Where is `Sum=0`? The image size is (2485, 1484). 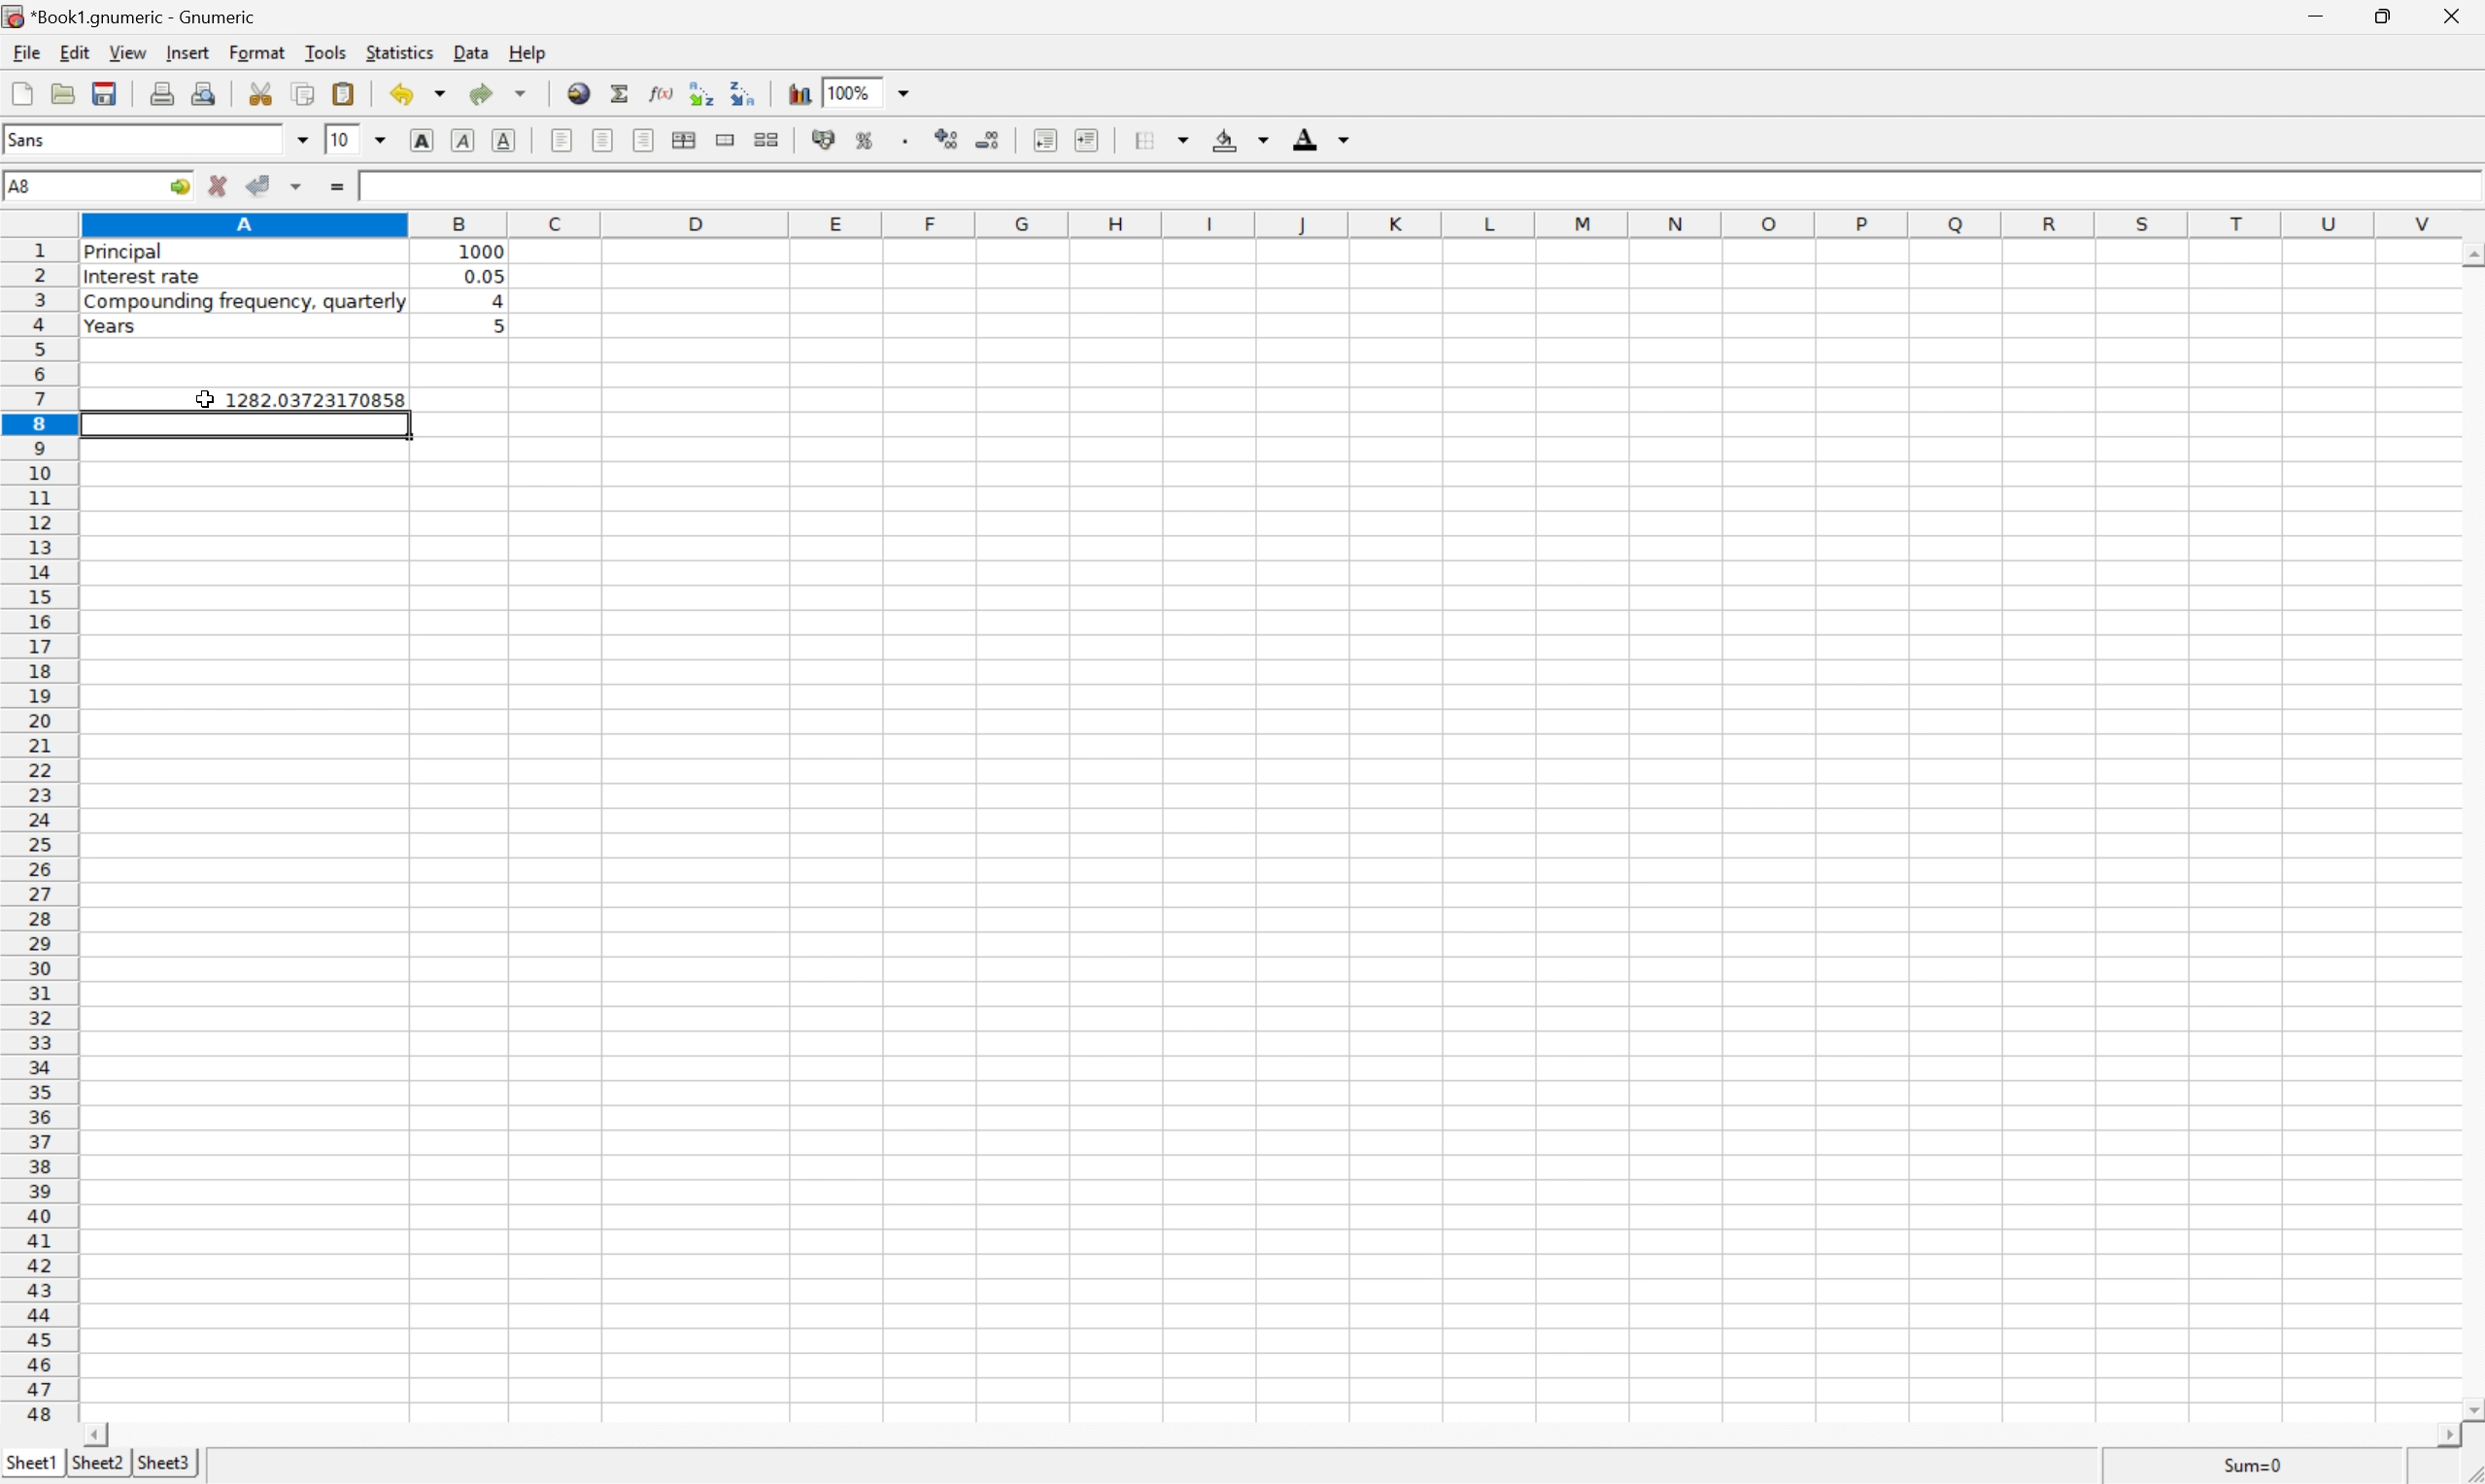
Sum=0 is located at coordinates (2254, 1465).